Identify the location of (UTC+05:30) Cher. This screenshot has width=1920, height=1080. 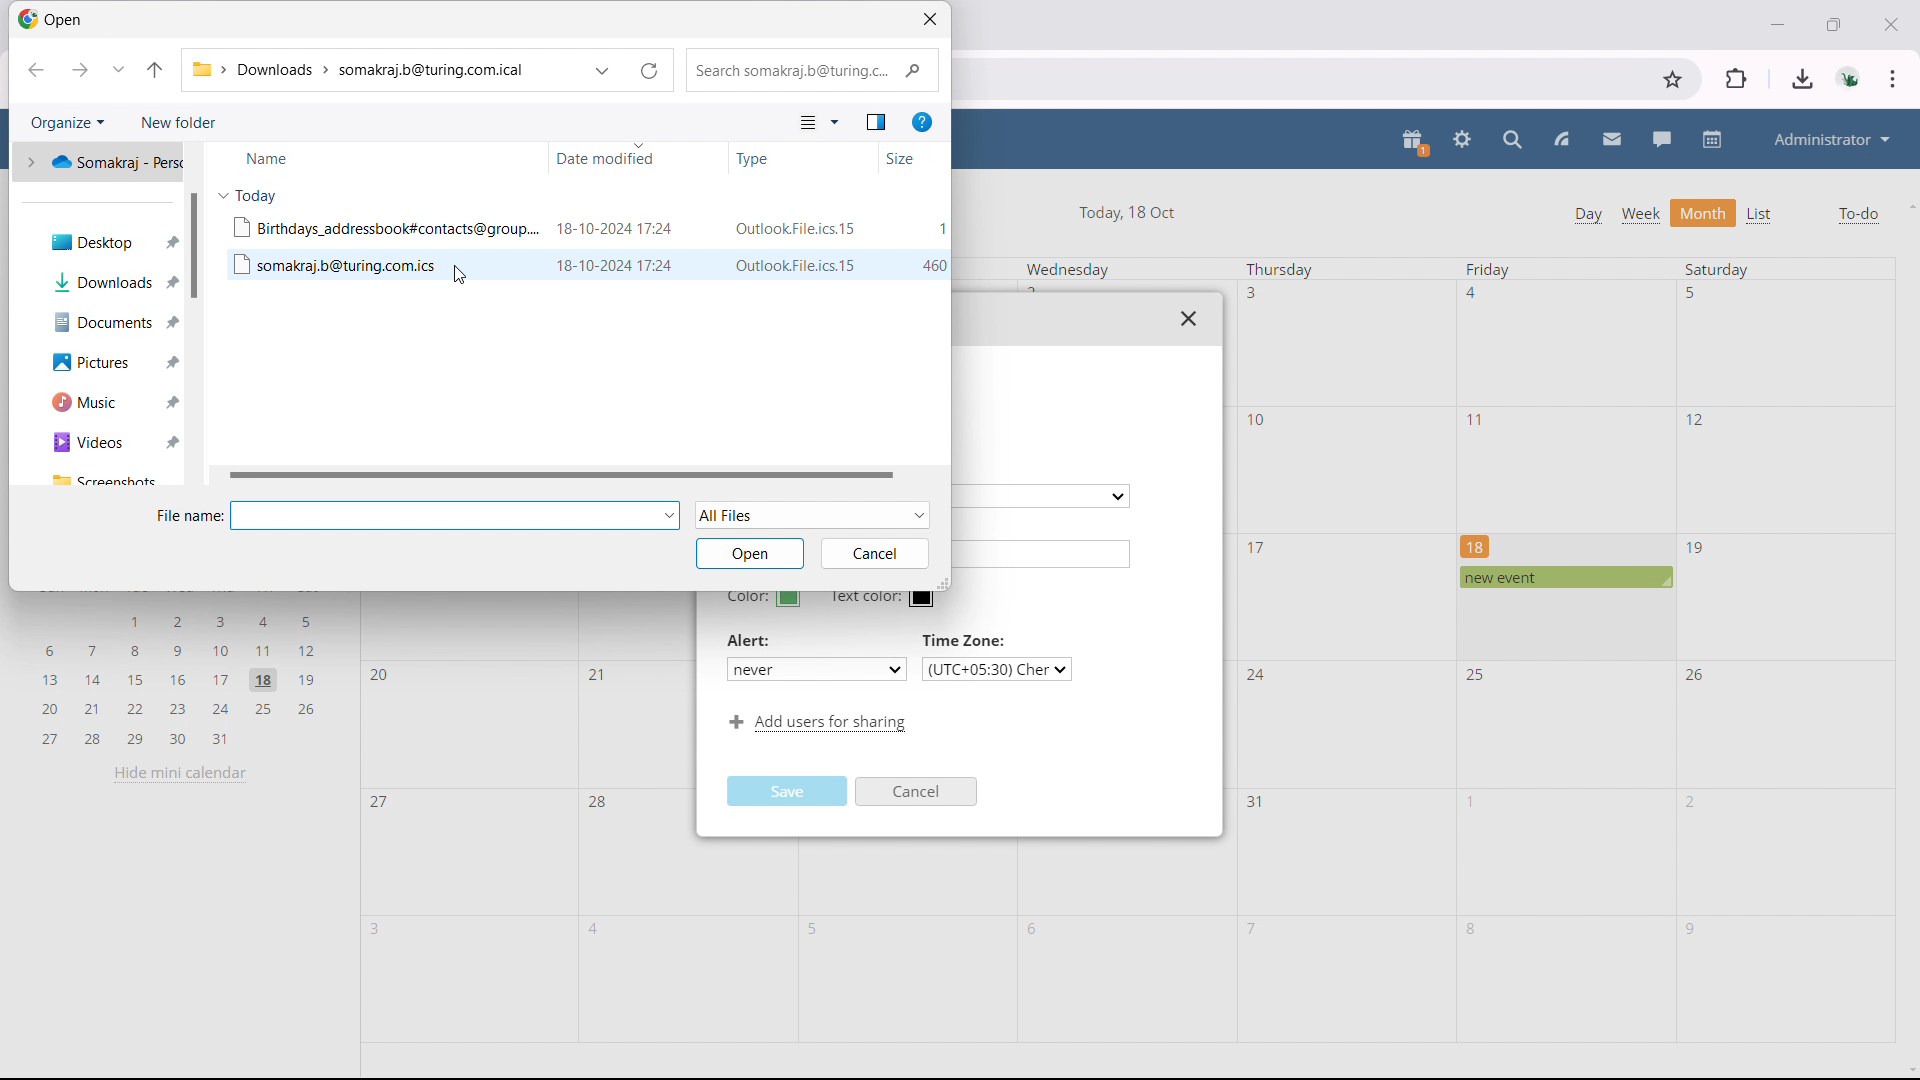
(997, 669).